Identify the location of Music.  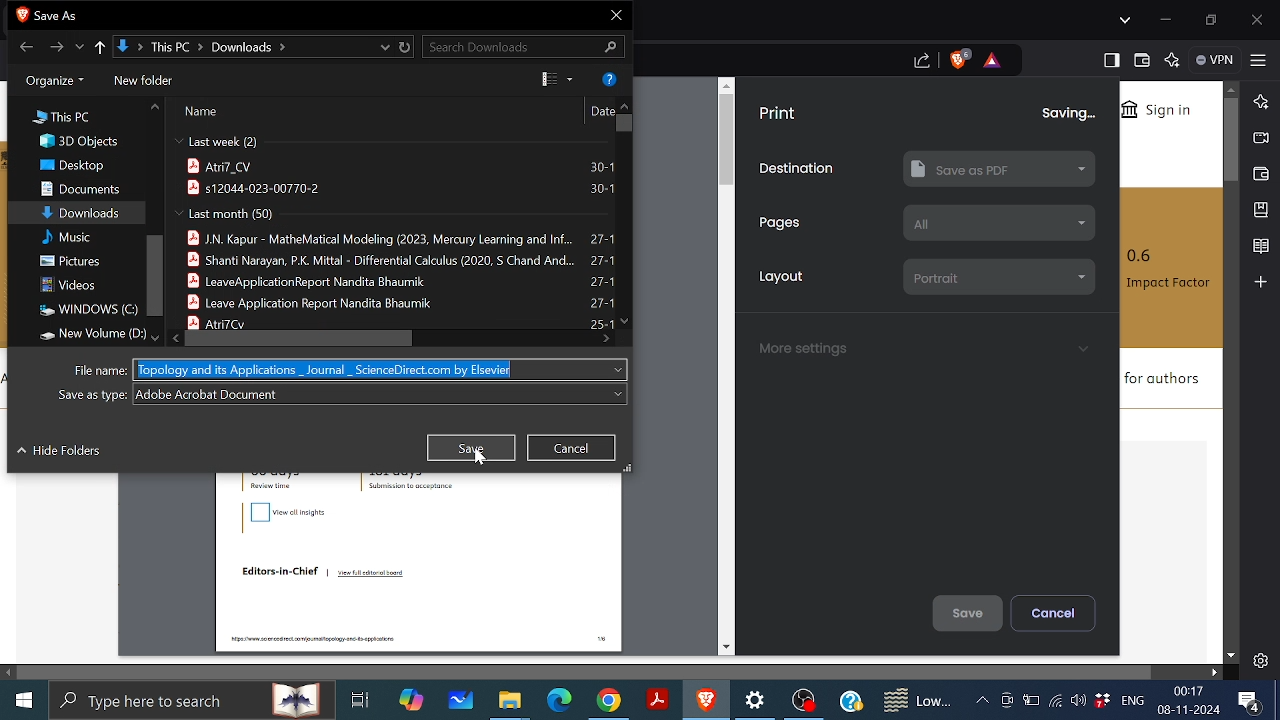
(67, 238).